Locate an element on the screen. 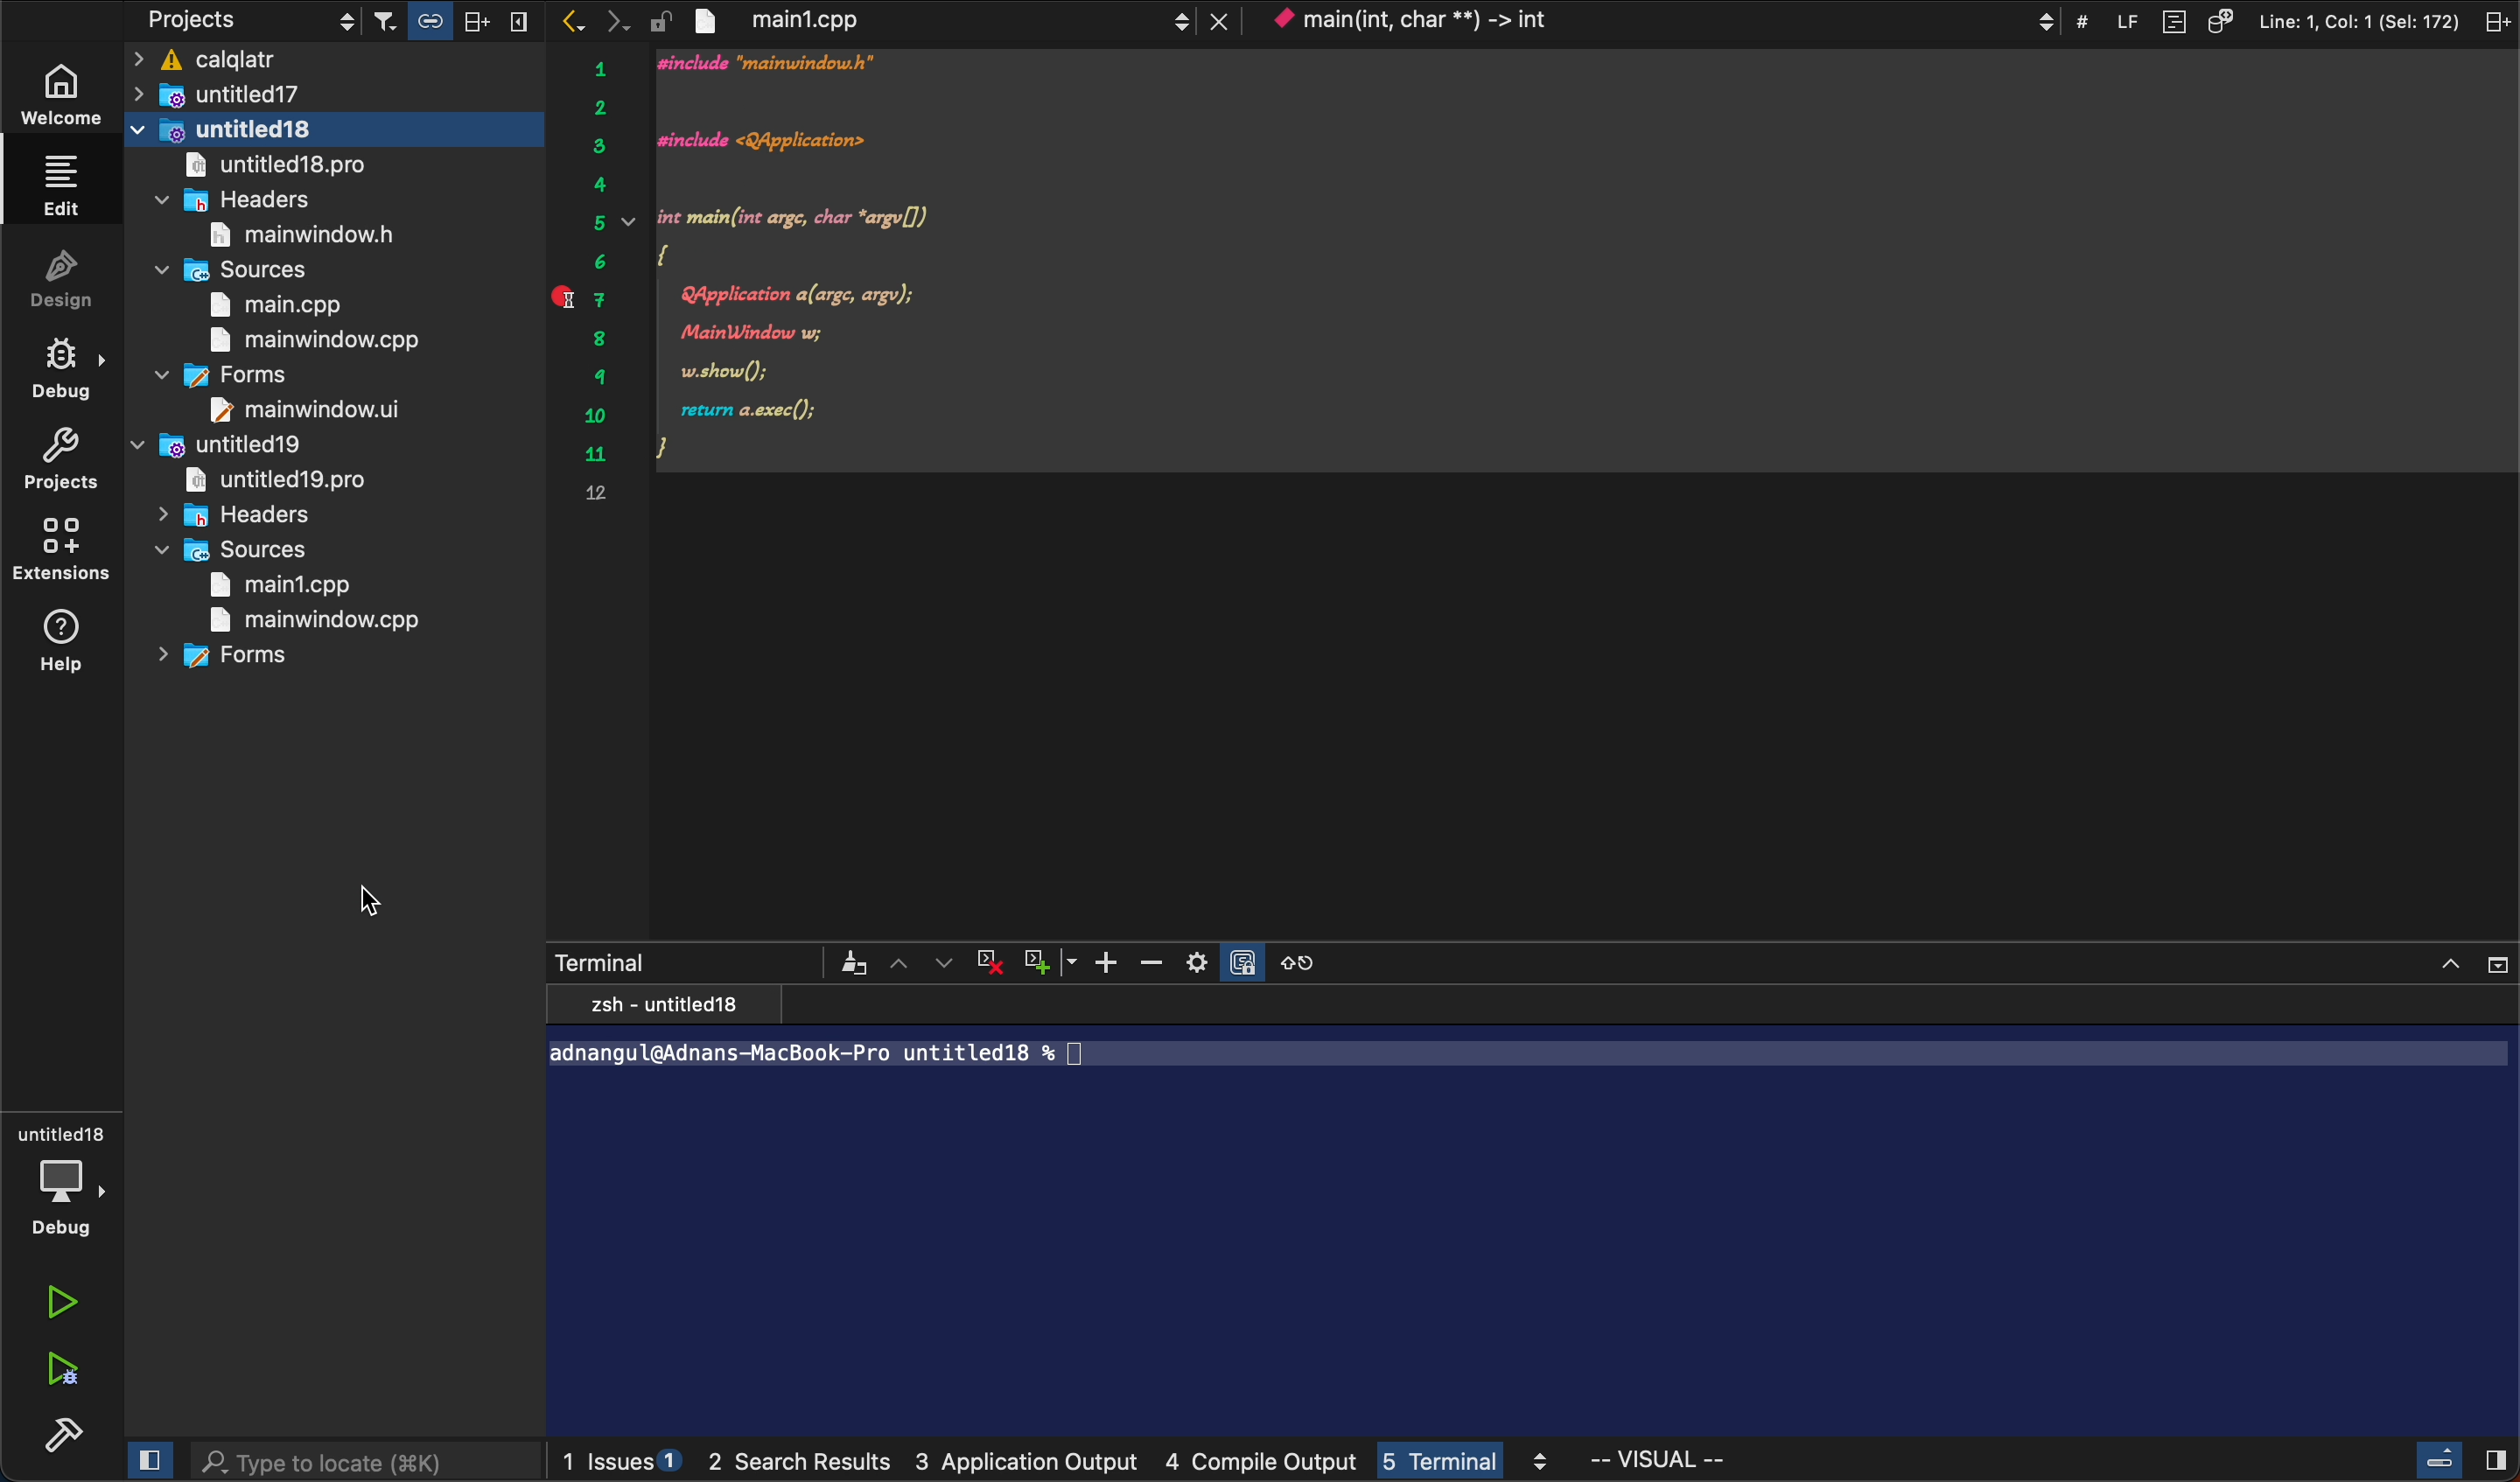  zoom out is located at coordinates (1149, 960).